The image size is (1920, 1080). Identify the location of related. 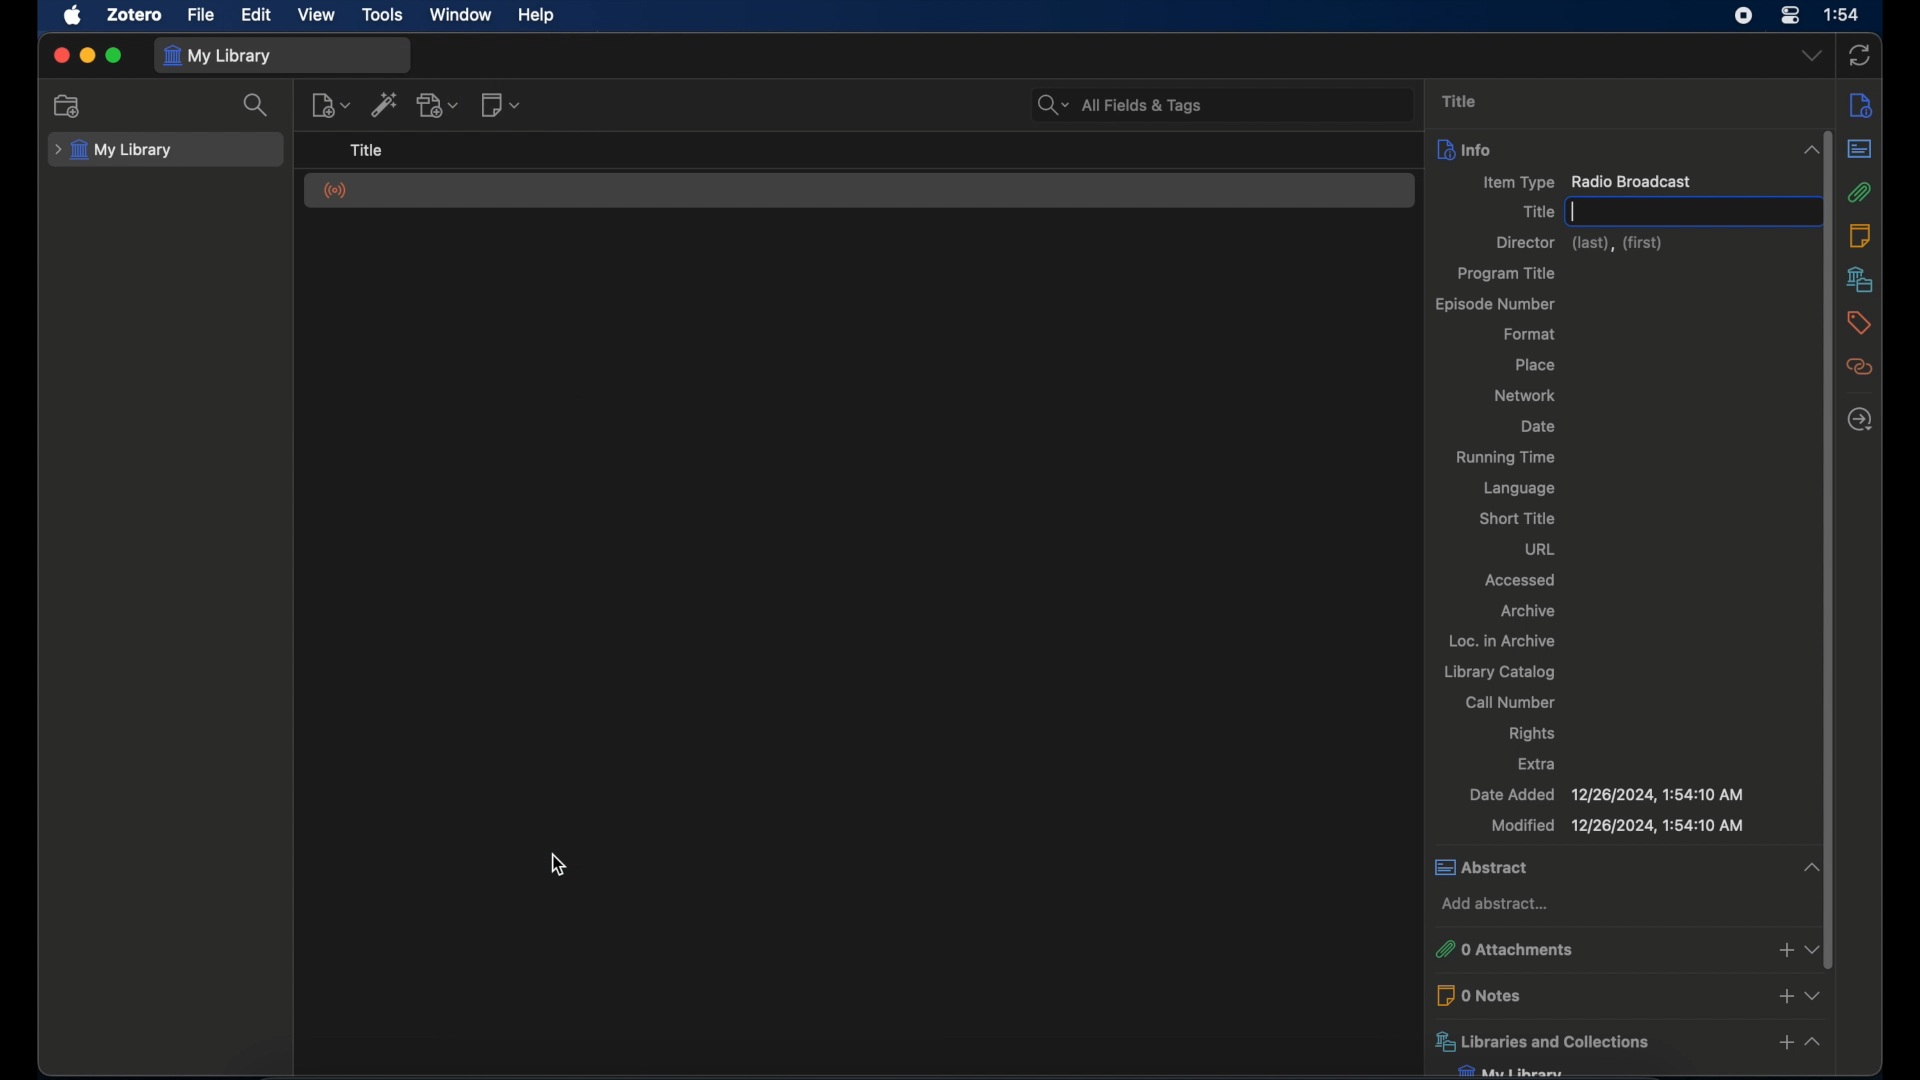
(1860, 367).